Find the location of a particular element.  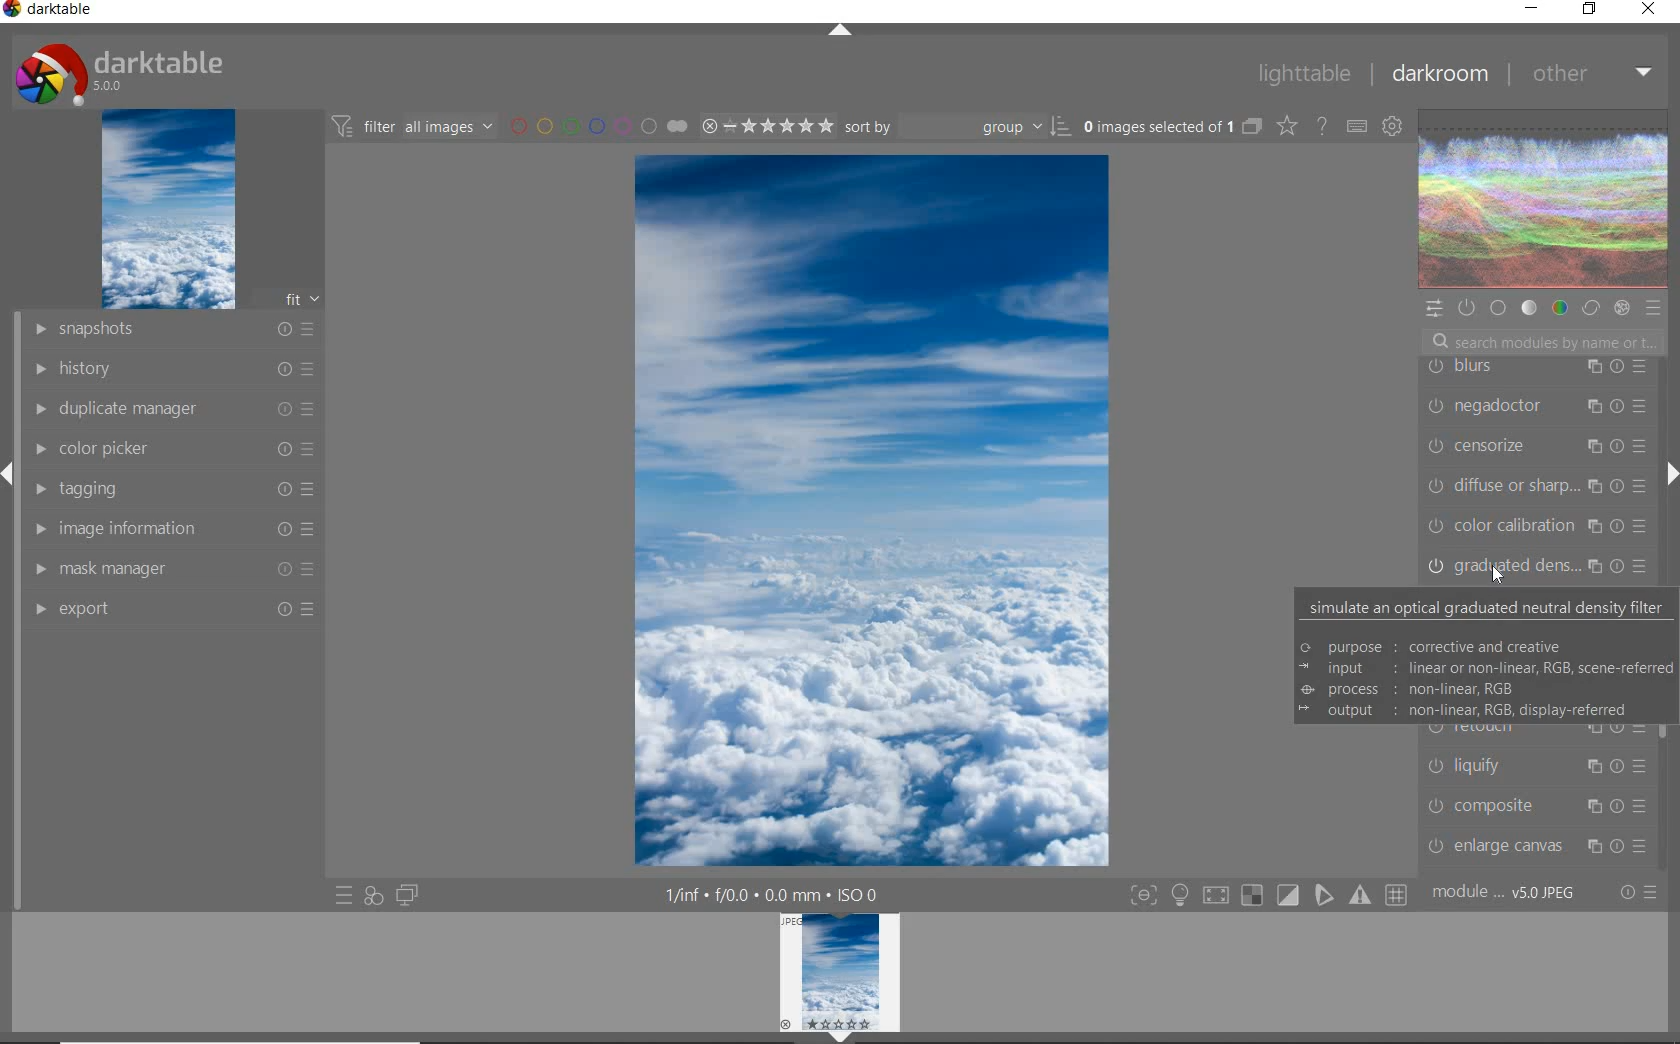

Down is located at coordinates (841, 1037).